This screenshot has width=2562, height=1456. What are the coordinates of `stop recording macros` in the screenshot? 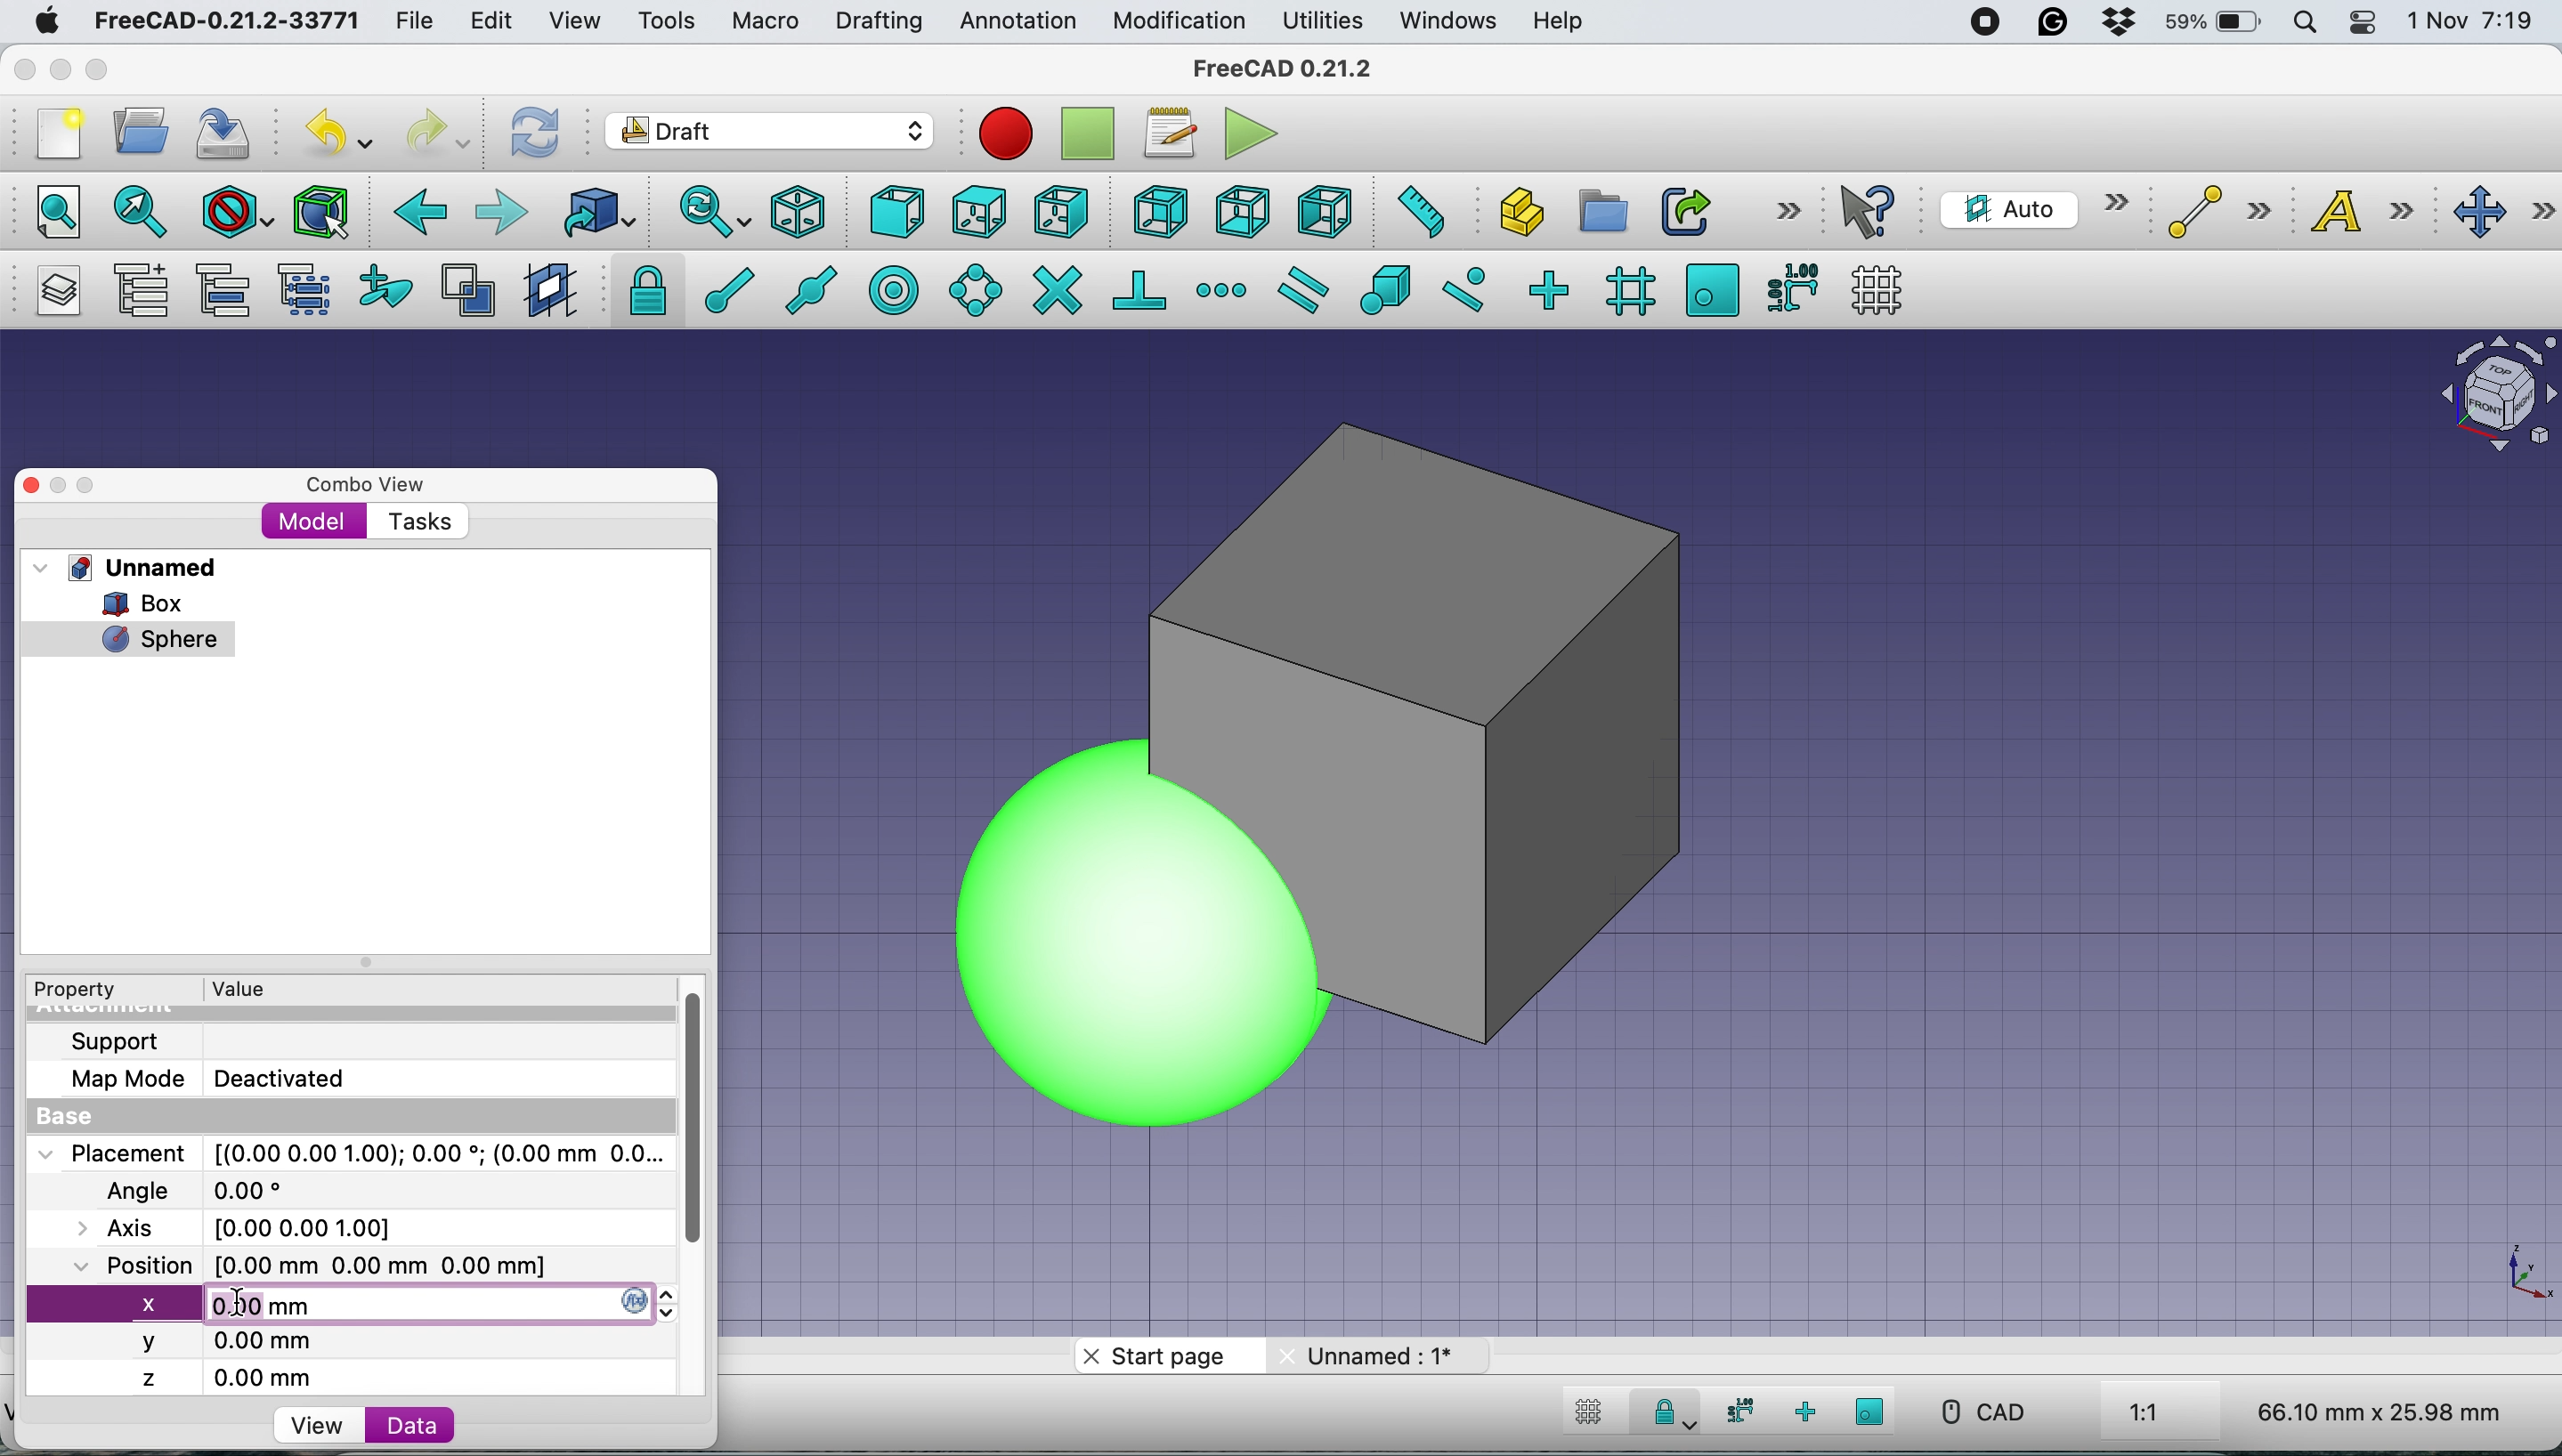 It's located at (1093, 134).